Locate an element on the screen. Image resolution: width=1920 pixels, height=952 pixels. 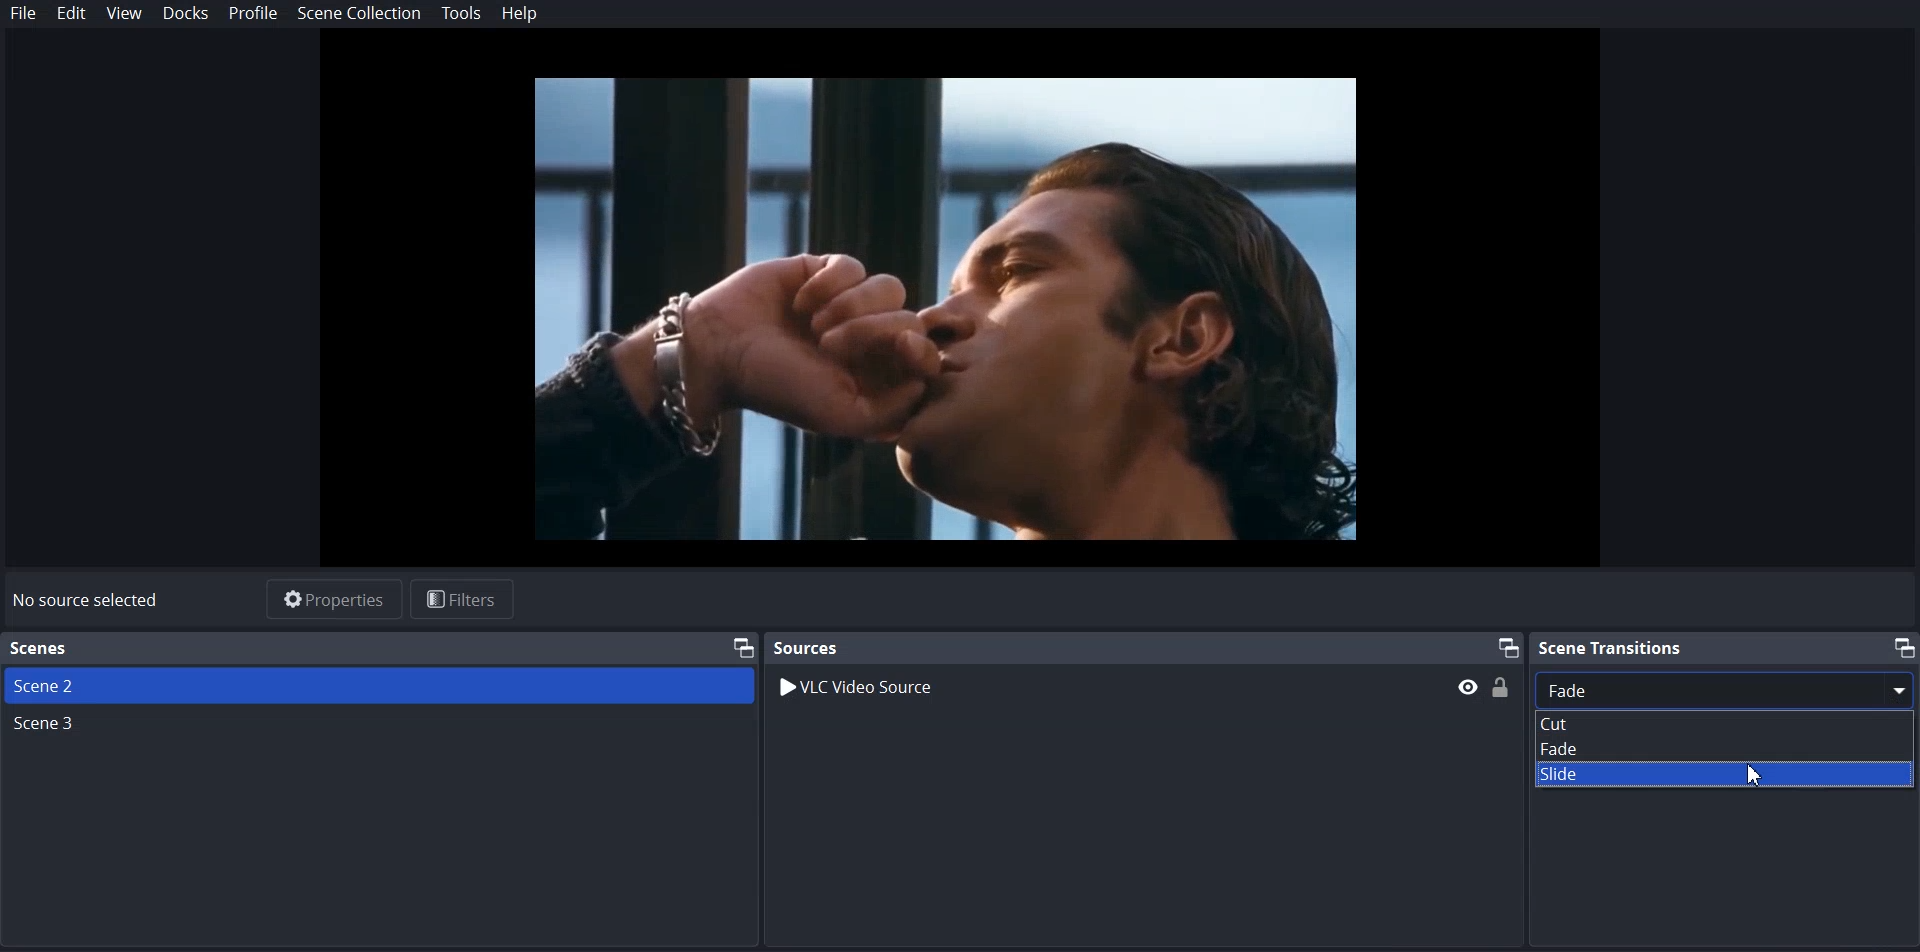
Select Scene Transition is located at coordinates (1727, 689).